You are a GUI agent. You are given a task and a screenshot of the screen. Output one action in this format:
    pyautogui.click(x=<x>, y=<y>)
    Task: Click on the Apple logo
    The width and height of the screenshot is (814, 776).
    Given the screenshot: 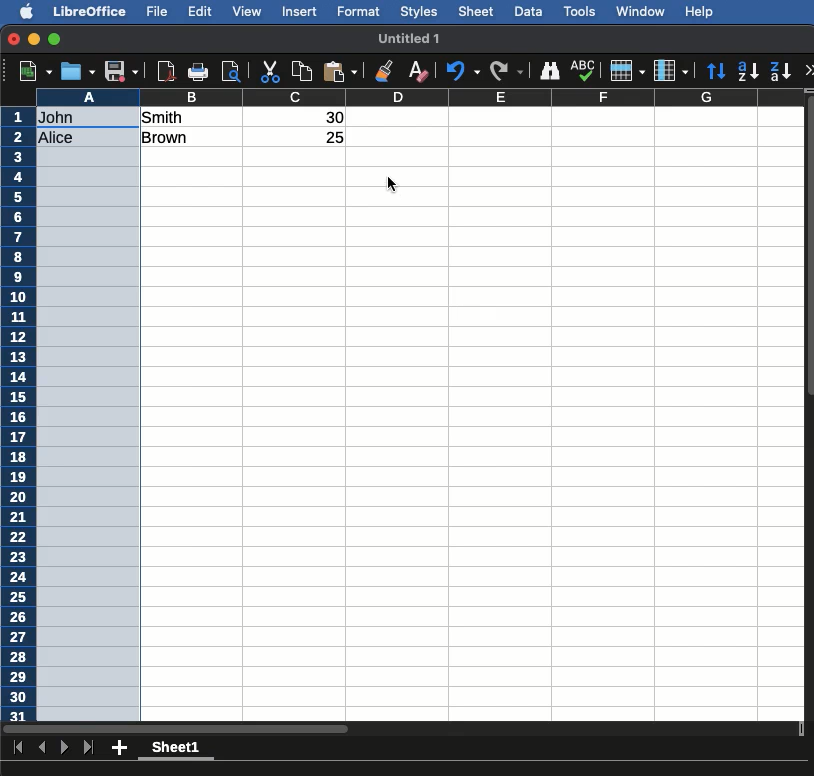 What is the action you would take?
    pyautogui.click(x=29, y=11)
    